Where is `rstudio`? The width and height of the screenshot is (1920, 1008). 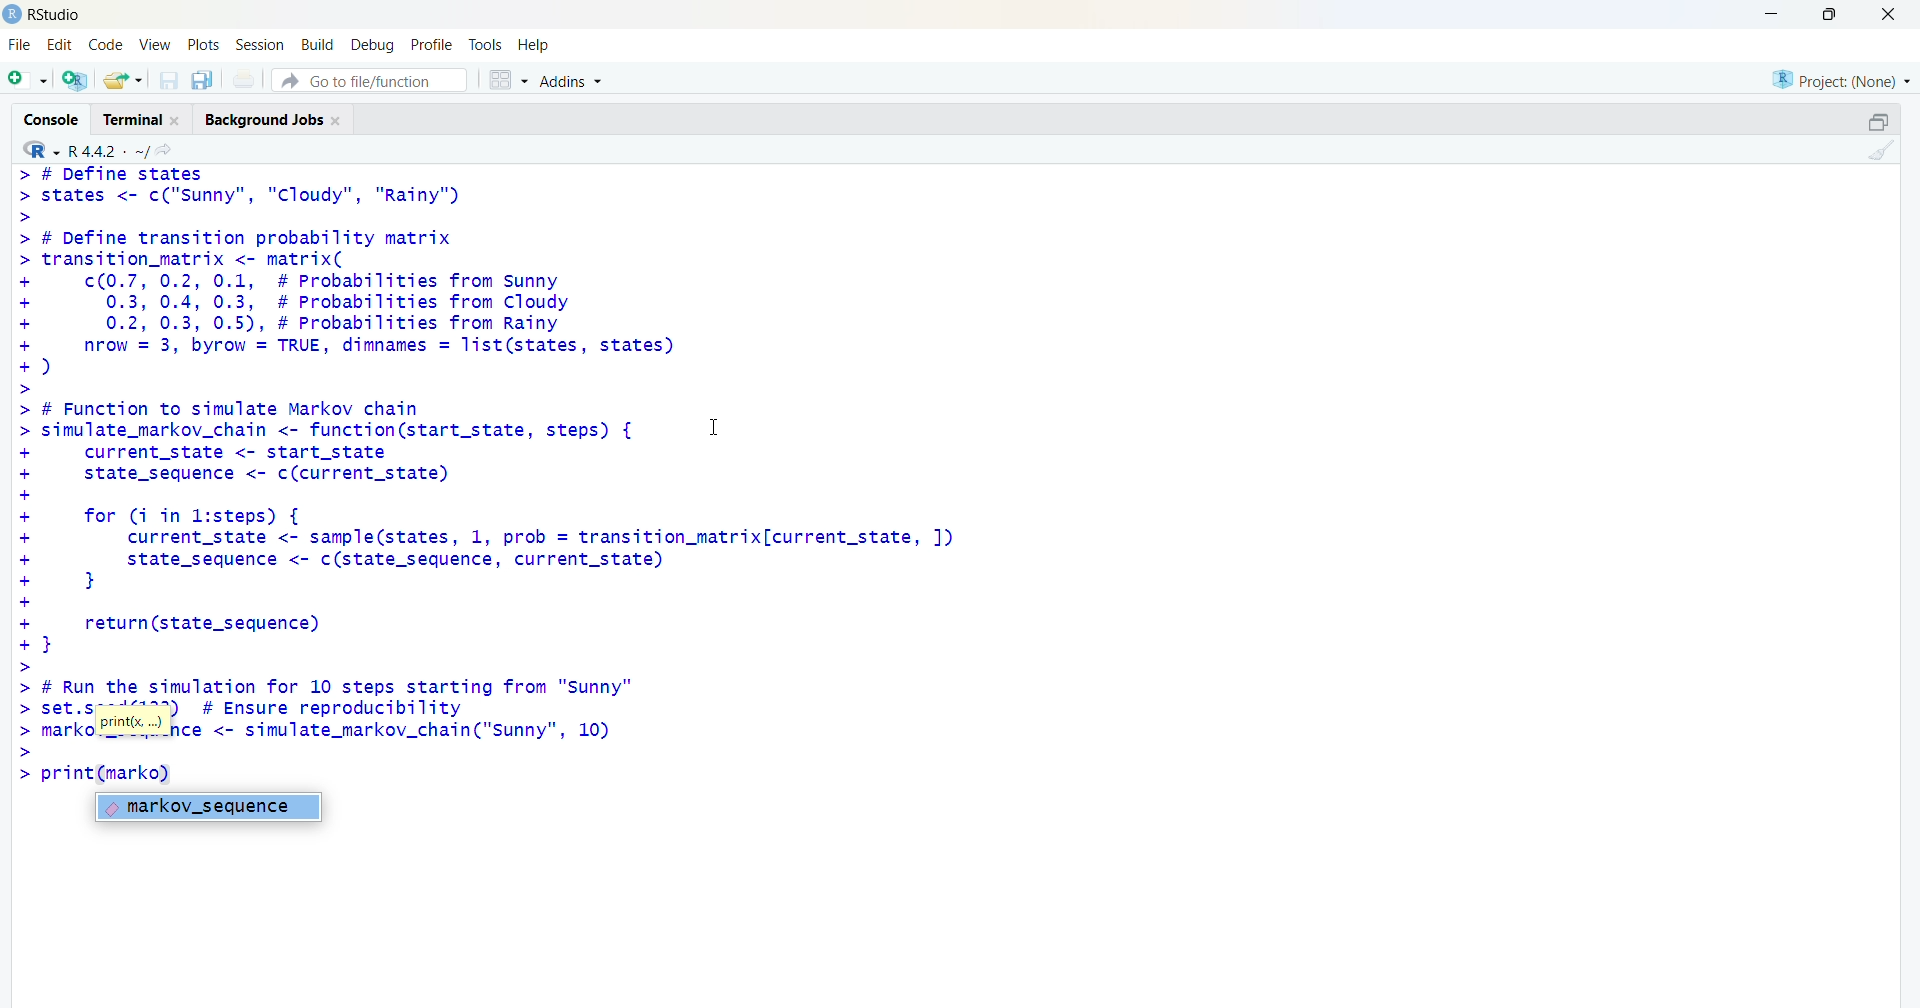 rstudio is located at coordinates (44, 14).